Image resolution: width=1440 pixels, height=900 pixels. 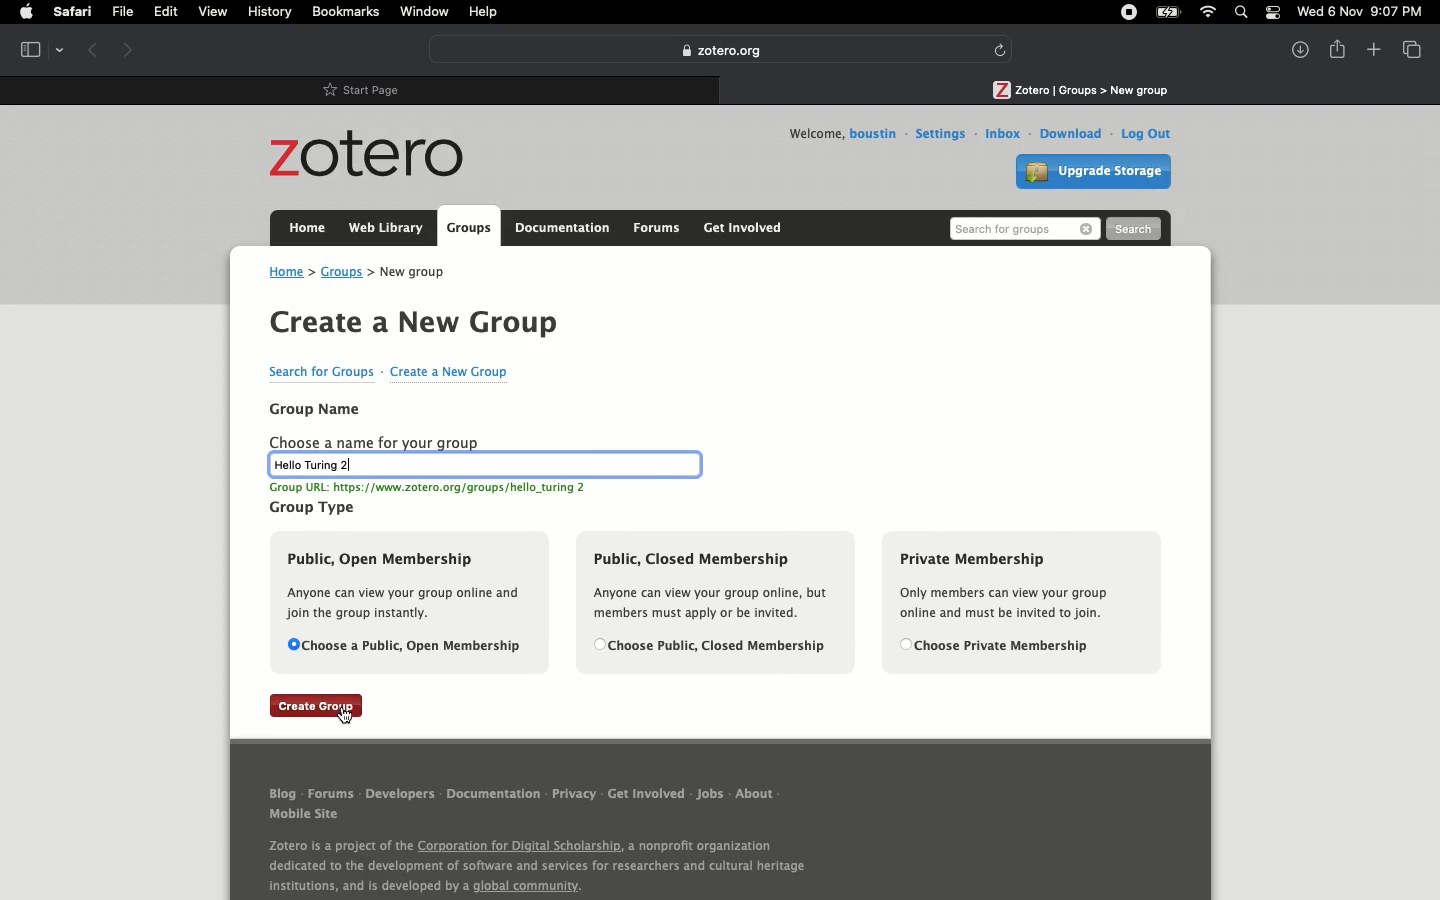 What do you see at coordinates (495, 795) in the screenshot?
I see `Documentation` at bounding box center [495, 795].